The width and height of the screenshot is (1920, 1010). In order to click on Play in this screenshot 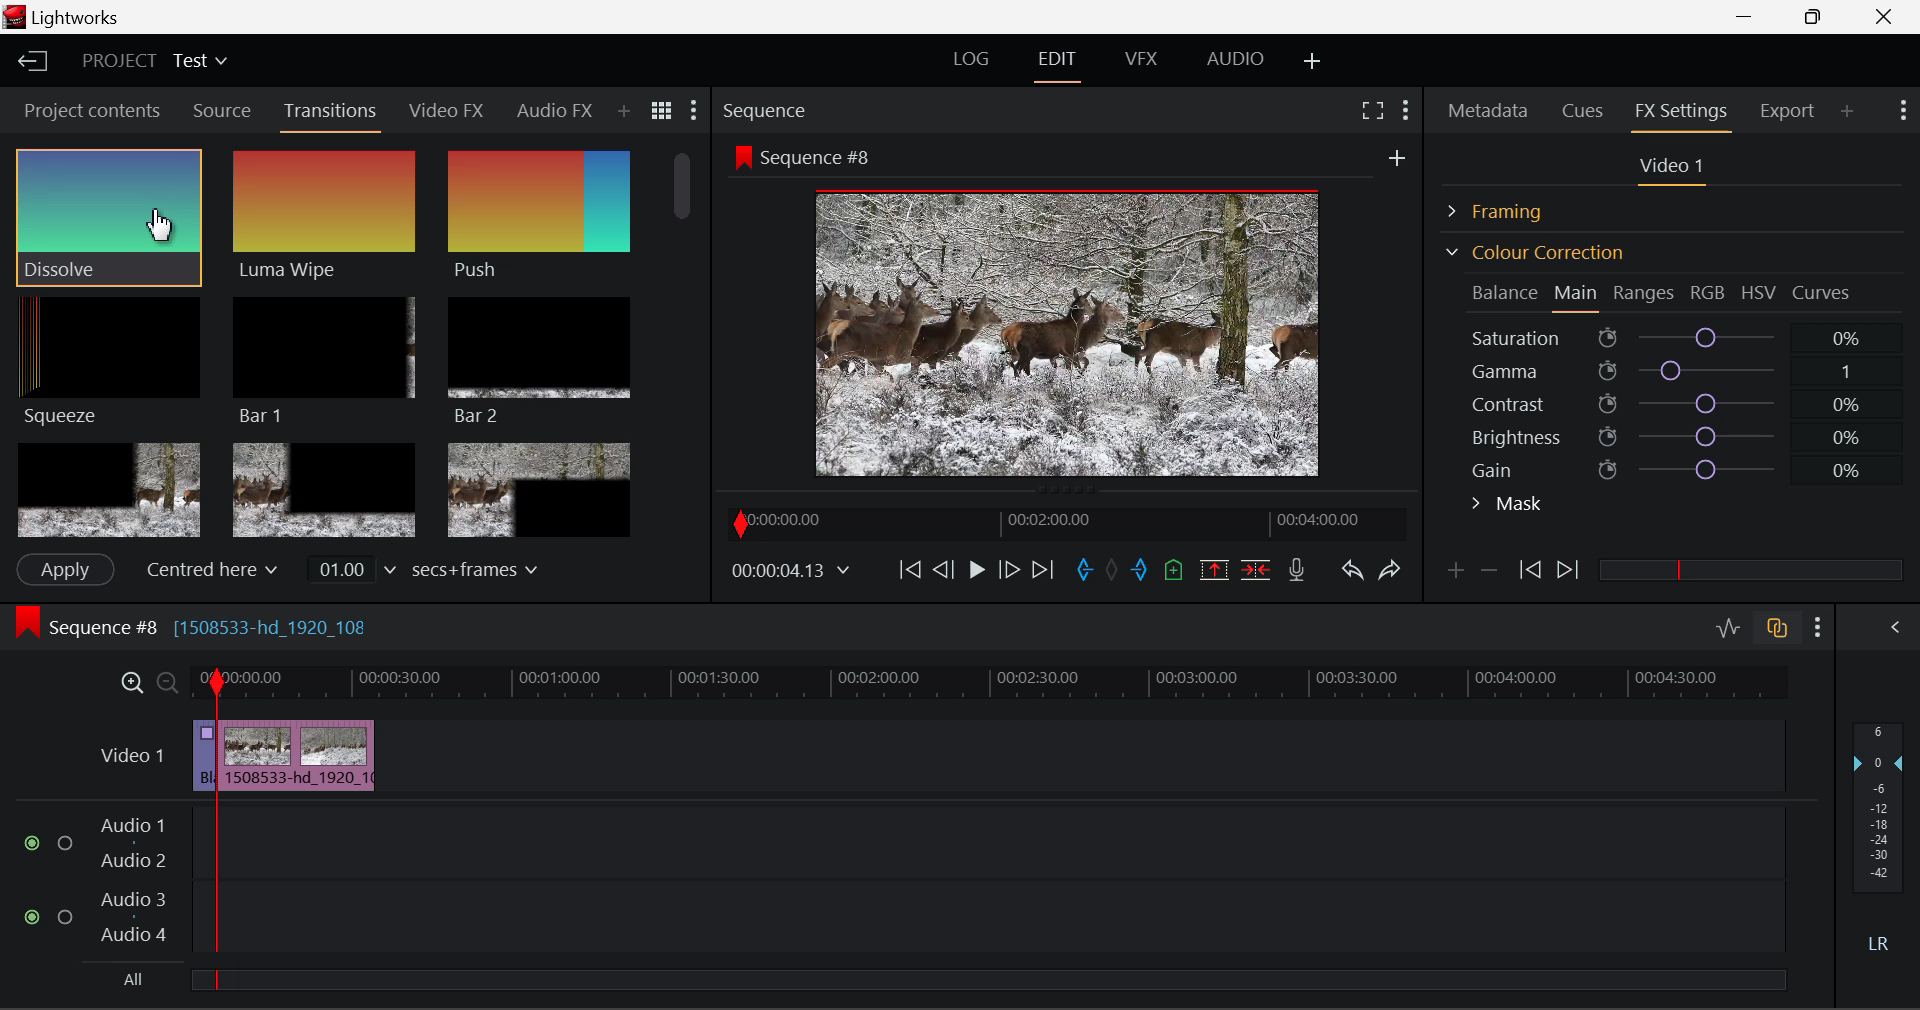, I will do `click(974, 571)`.